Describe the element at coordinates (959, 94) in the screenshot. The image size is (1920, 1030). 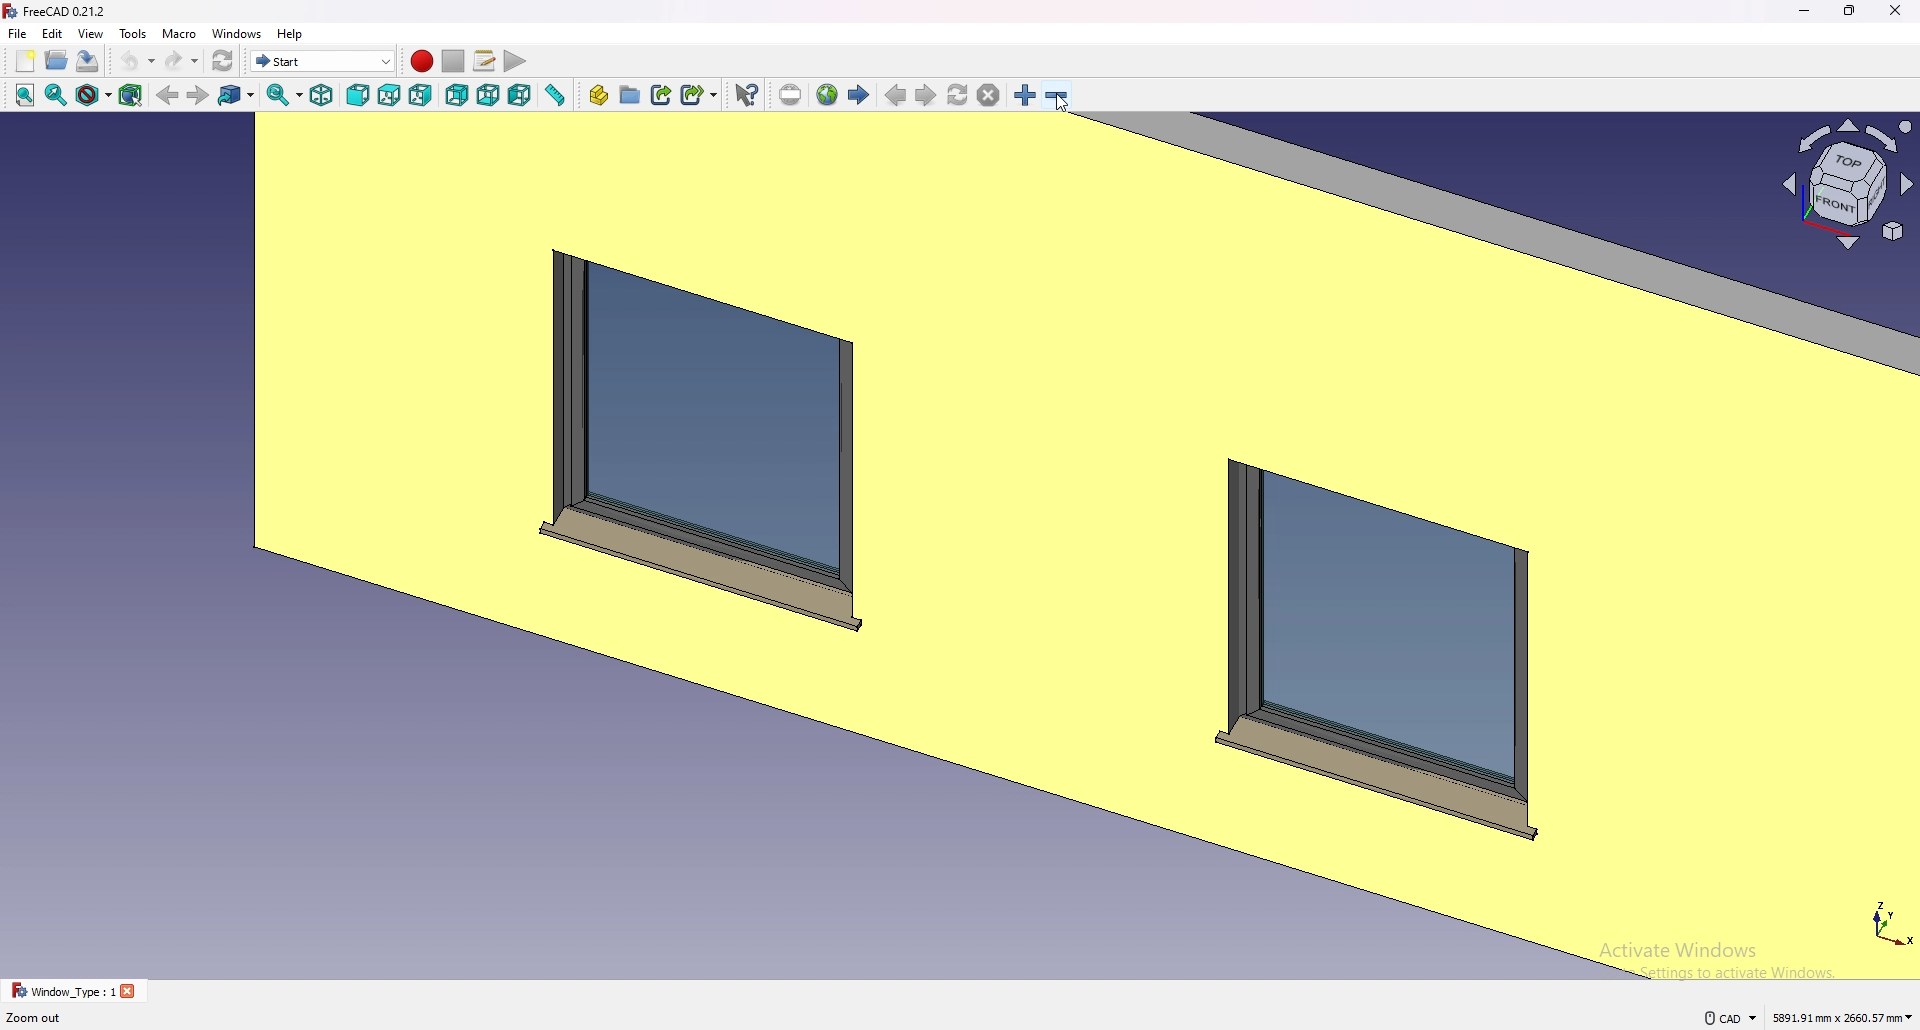
I see `refresh web page` at that location.